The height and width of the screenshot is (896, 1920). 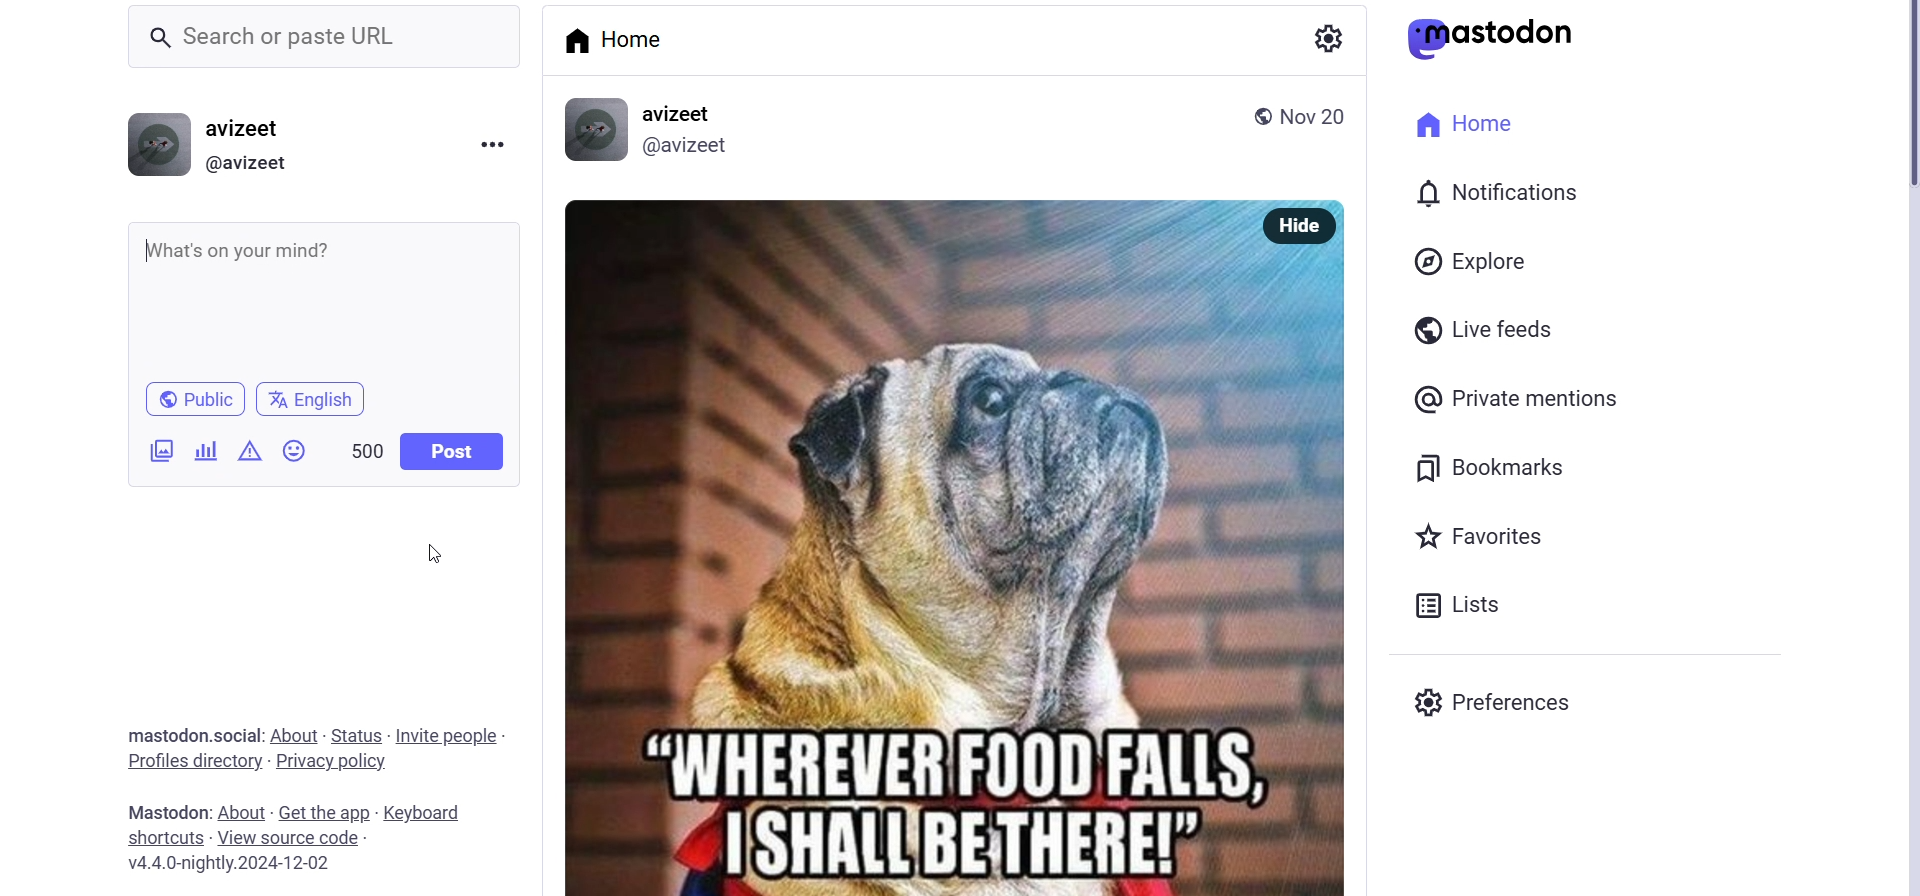 What do you see at coordinates (451, 451) in the screenshot?
I see `post` at bounding box center [451, 451].